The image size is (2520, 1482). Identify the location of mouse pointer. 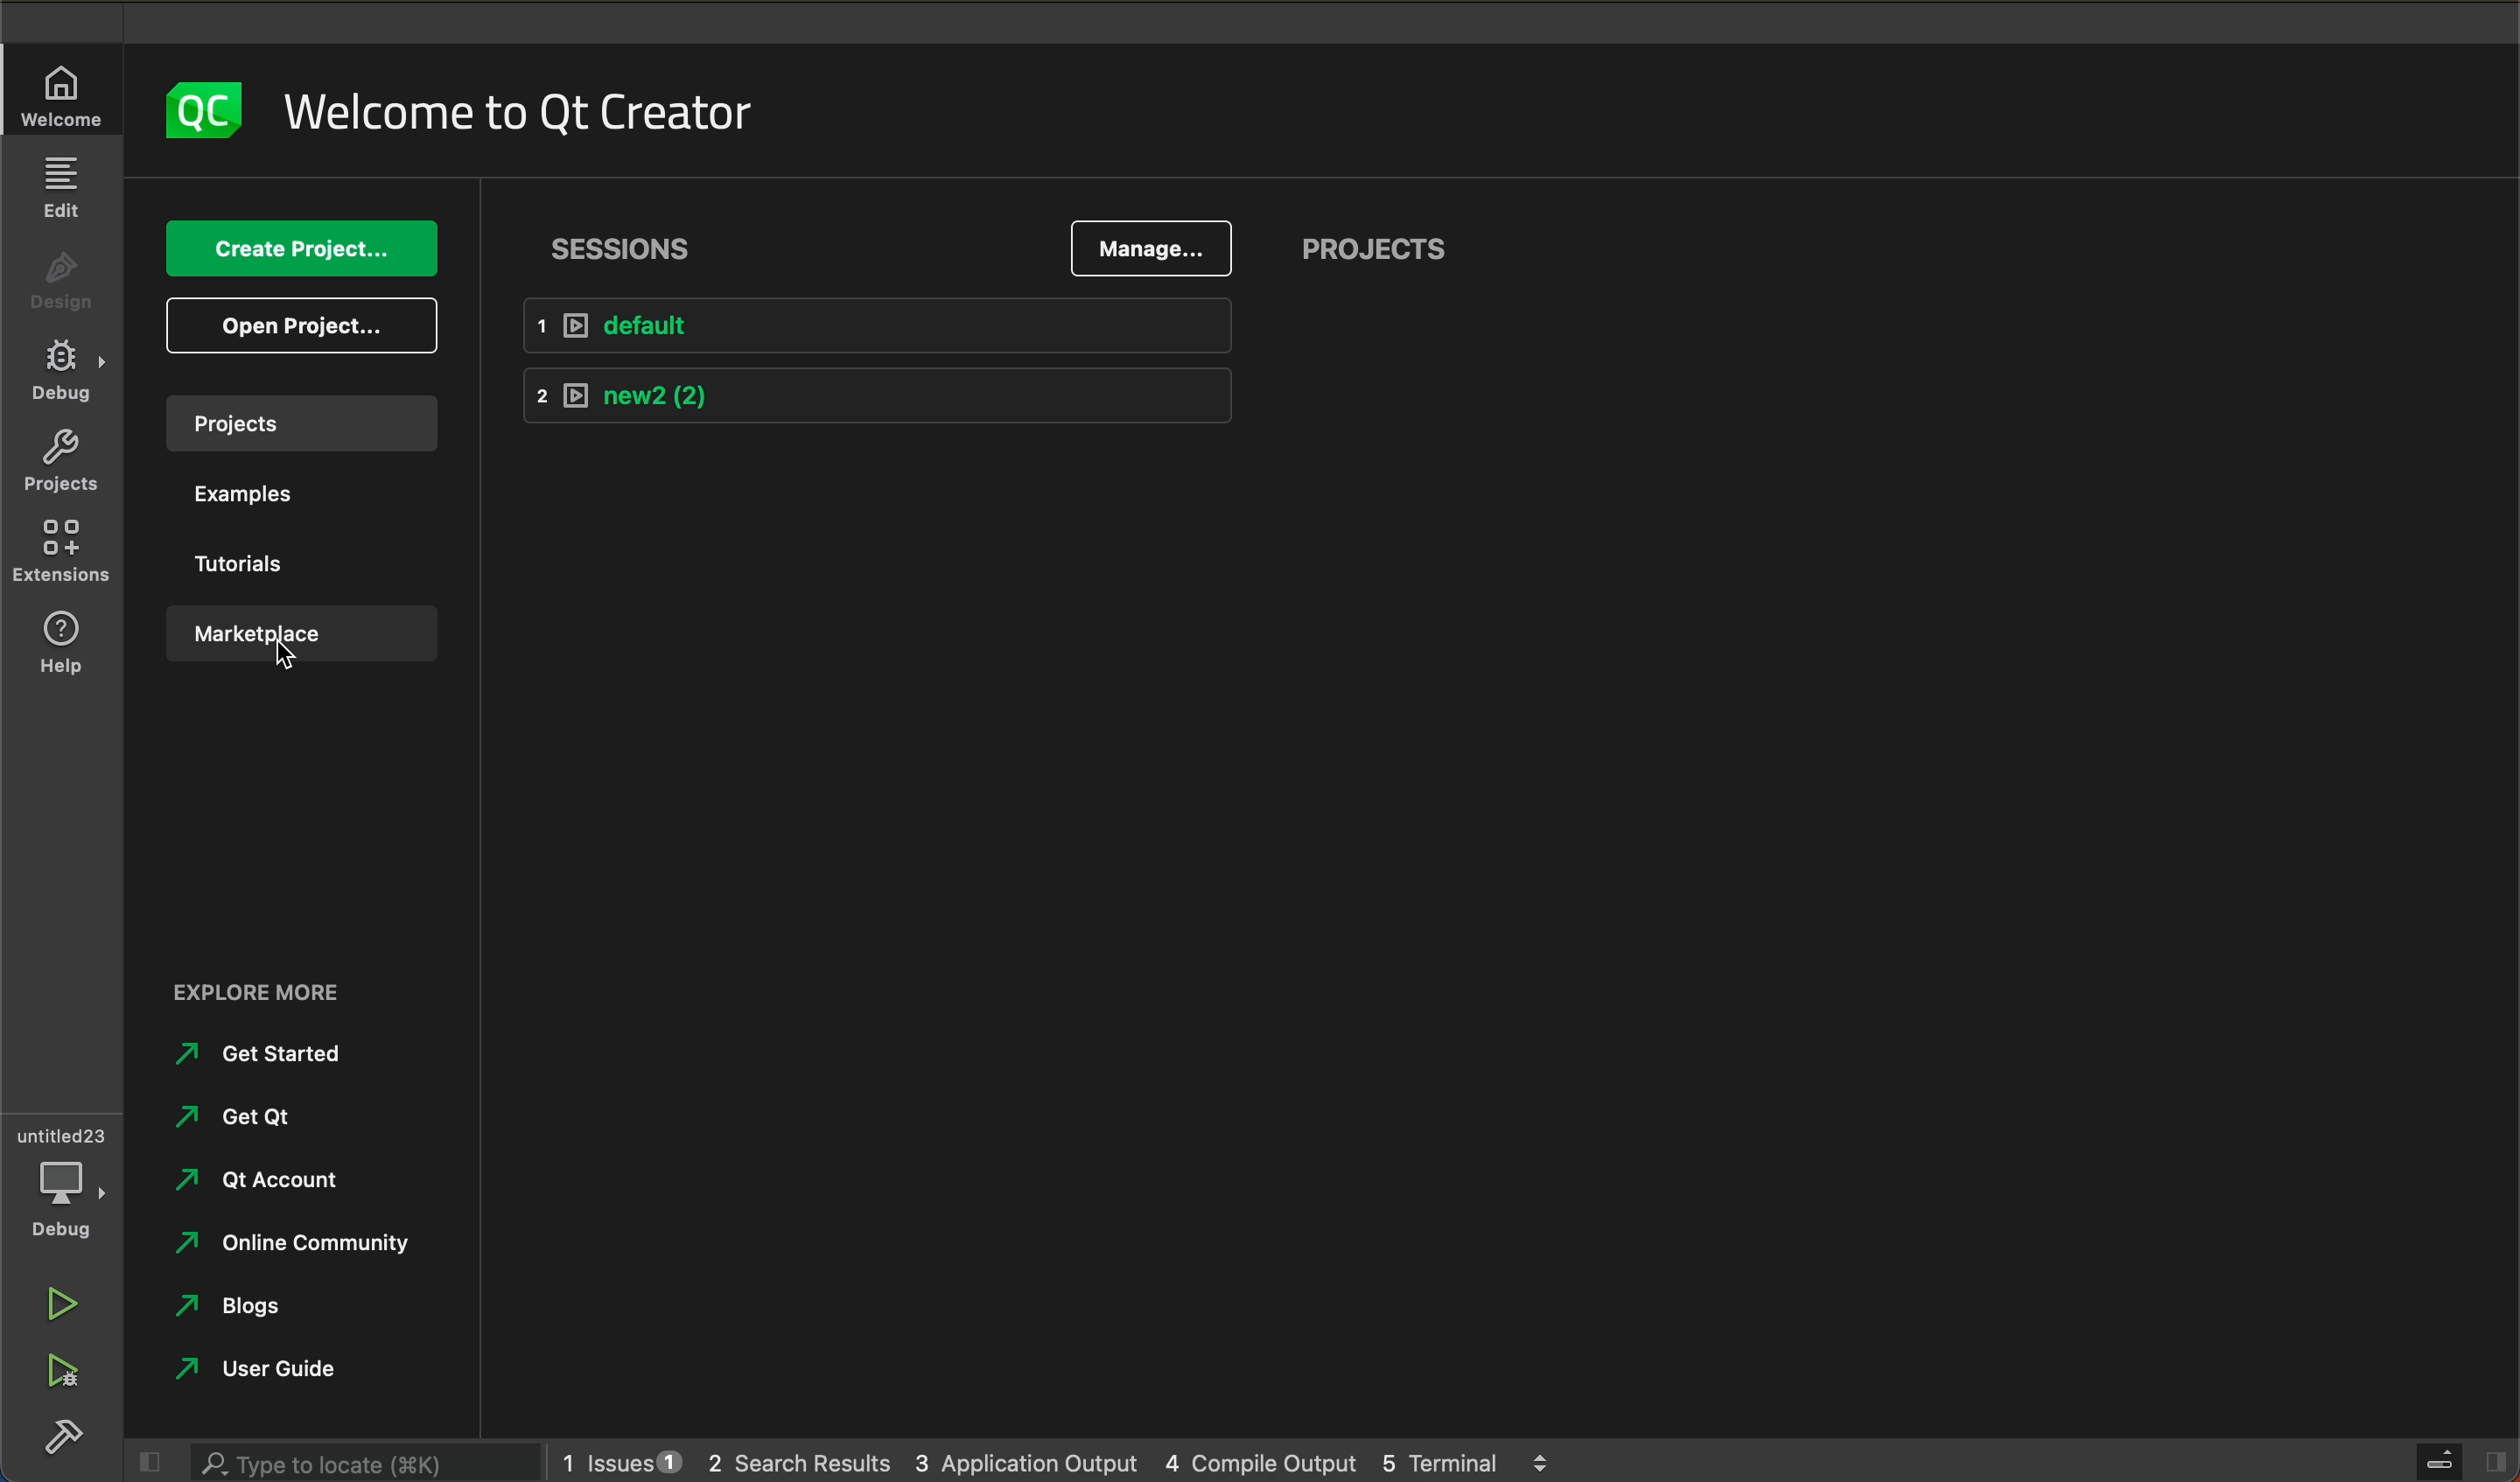
(288, 661).